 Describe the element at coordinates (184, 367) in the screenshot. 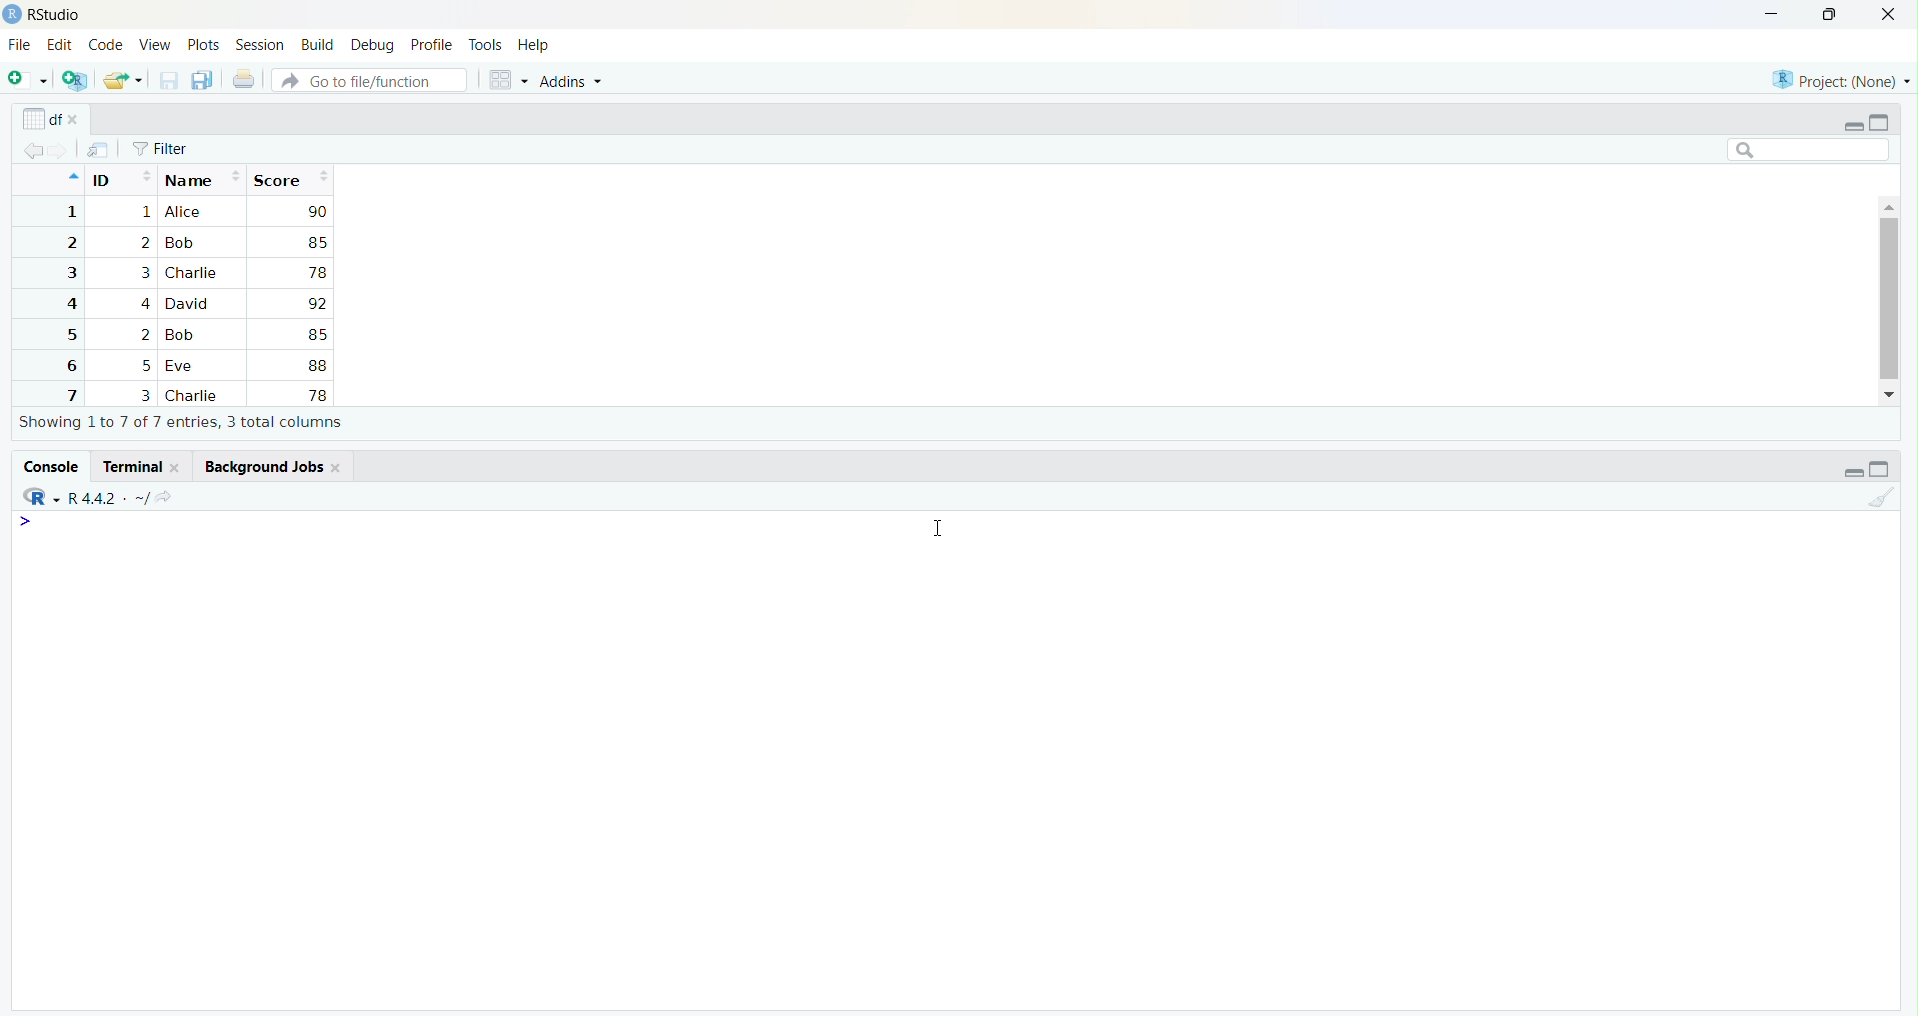

I see `Eve` at that location.